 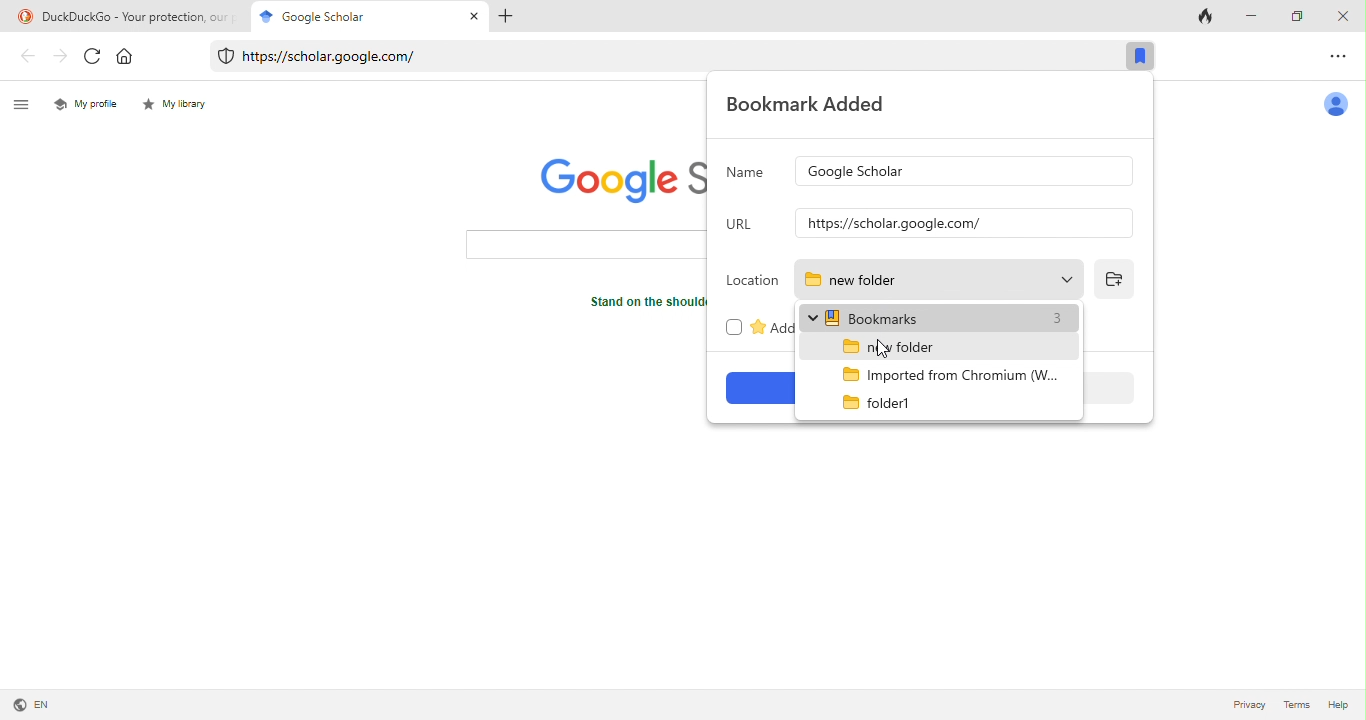 What do you see at coordinates (305, 15) in the screenshot?
I see `google scholar` at bounding box center [305, 15].